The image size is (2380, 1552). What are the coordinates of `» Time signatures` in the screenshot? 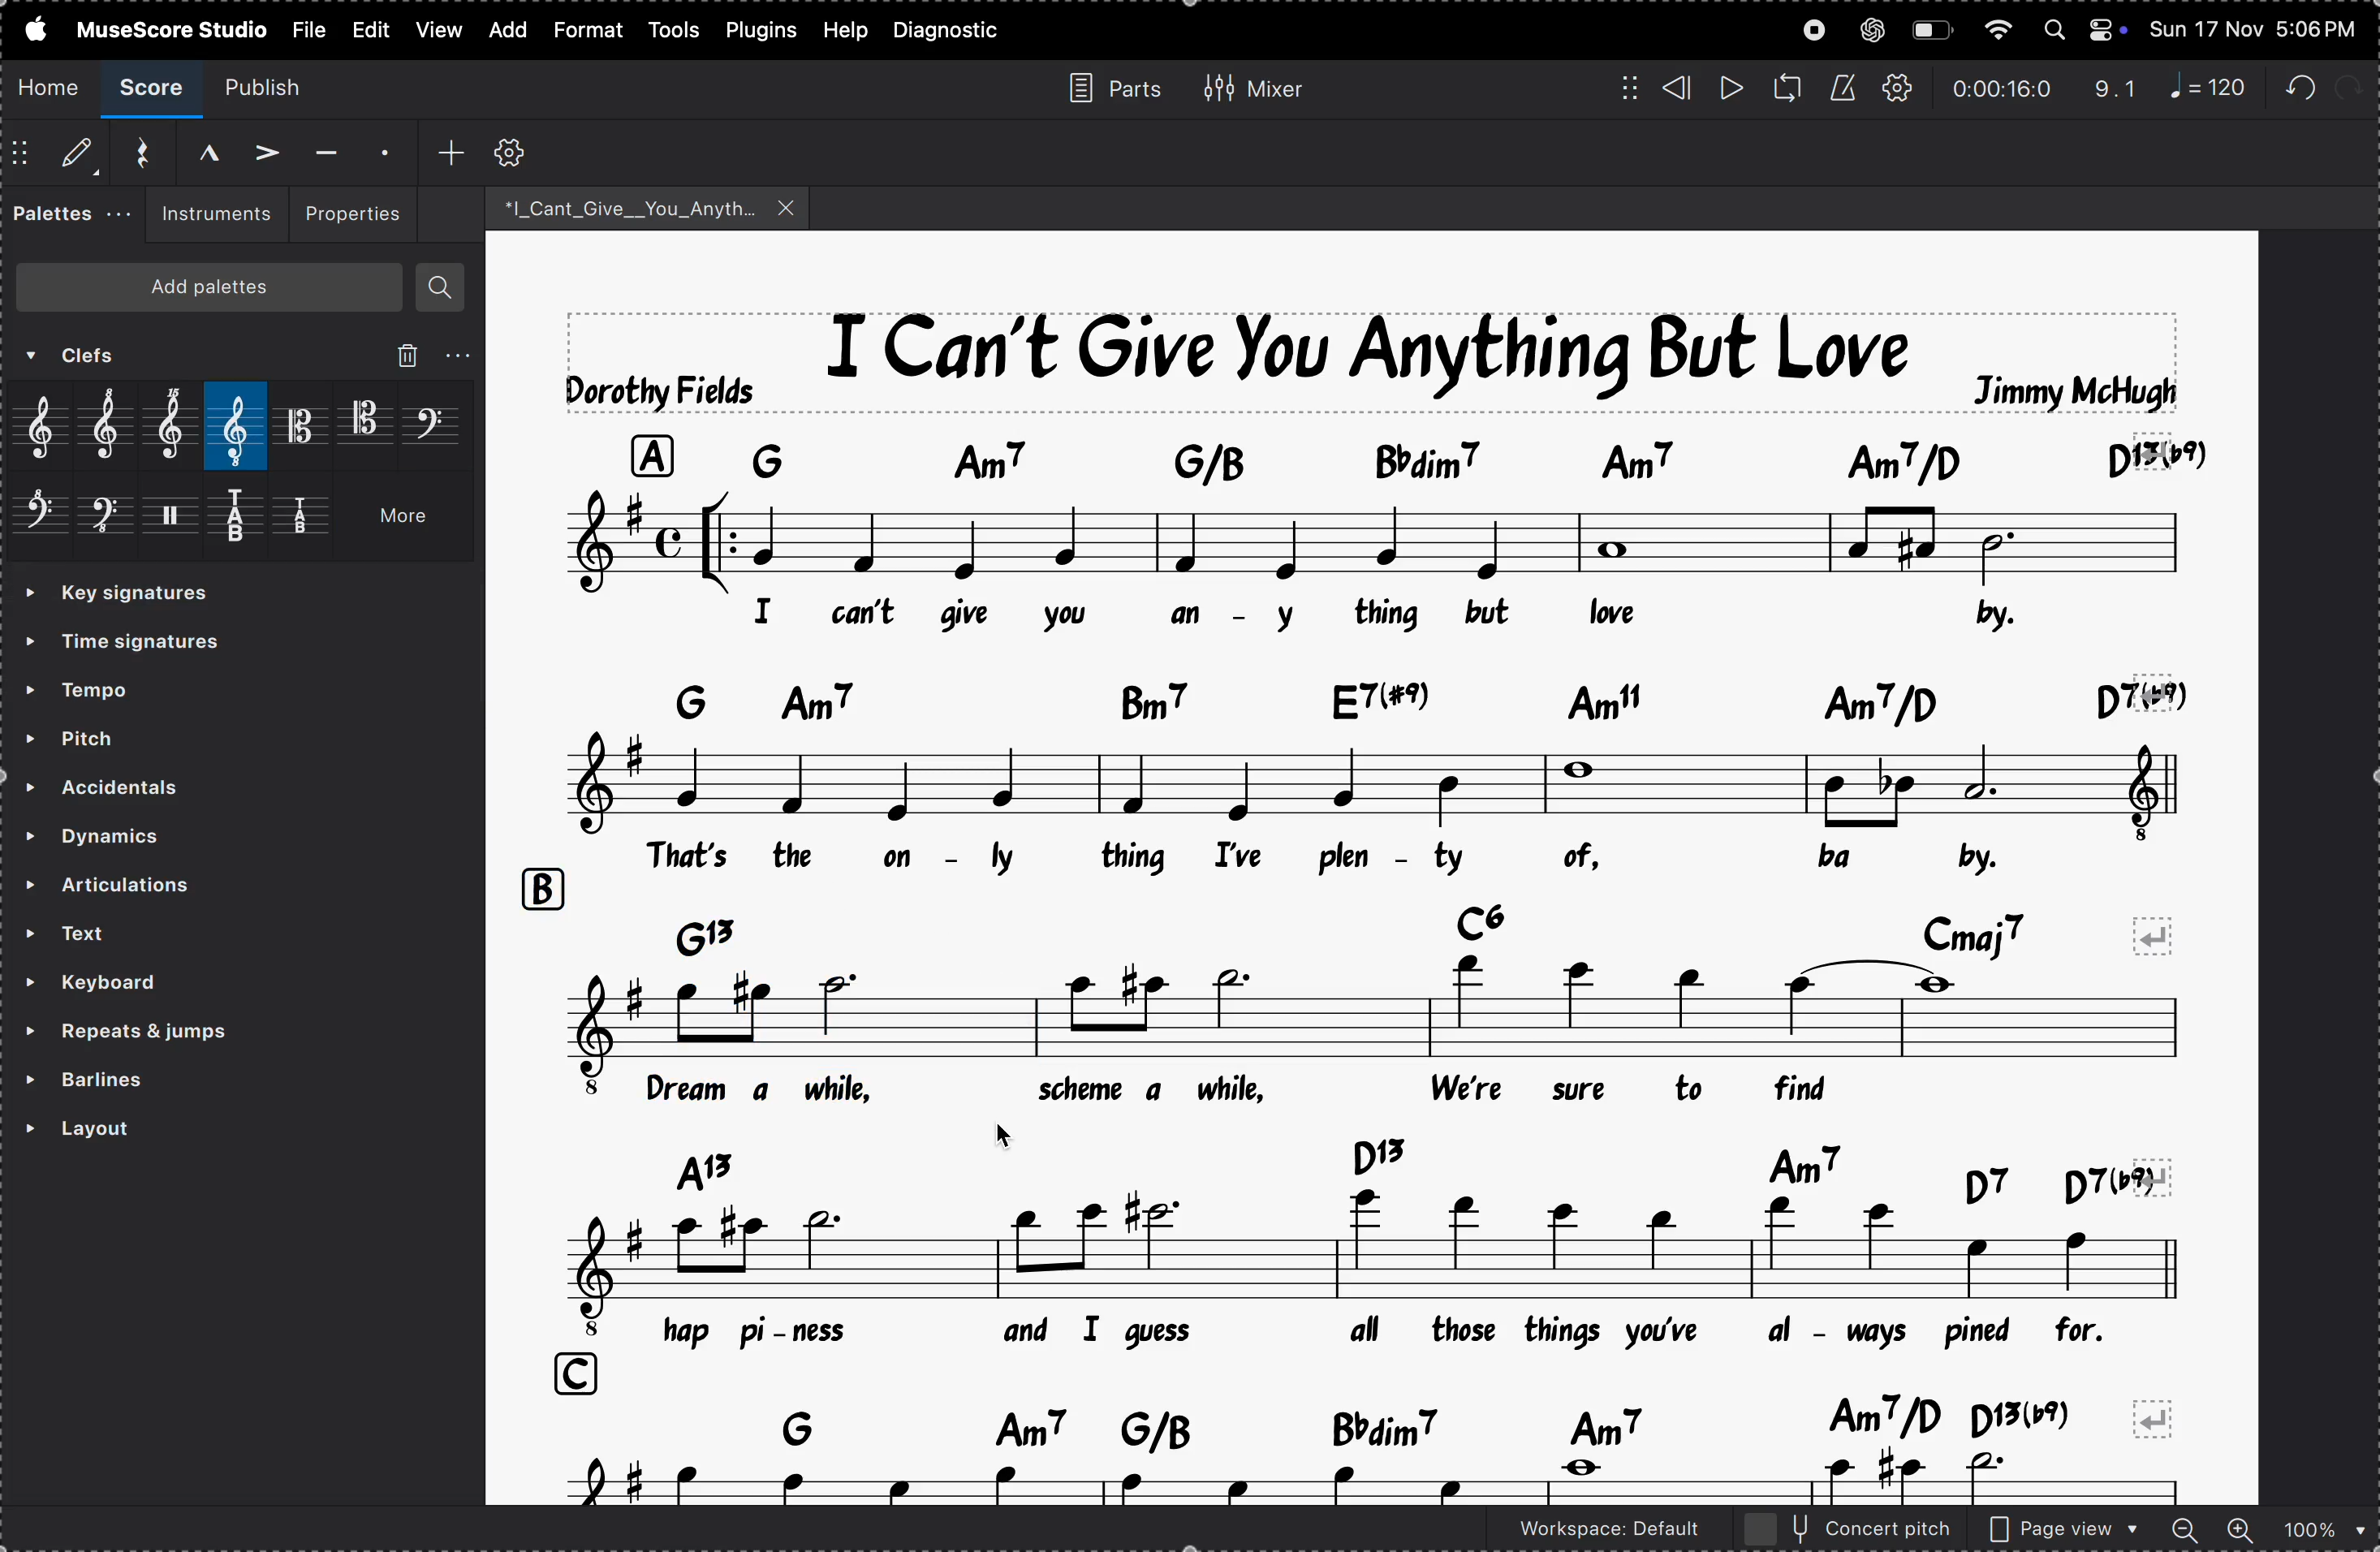 It's located at (130, 595).